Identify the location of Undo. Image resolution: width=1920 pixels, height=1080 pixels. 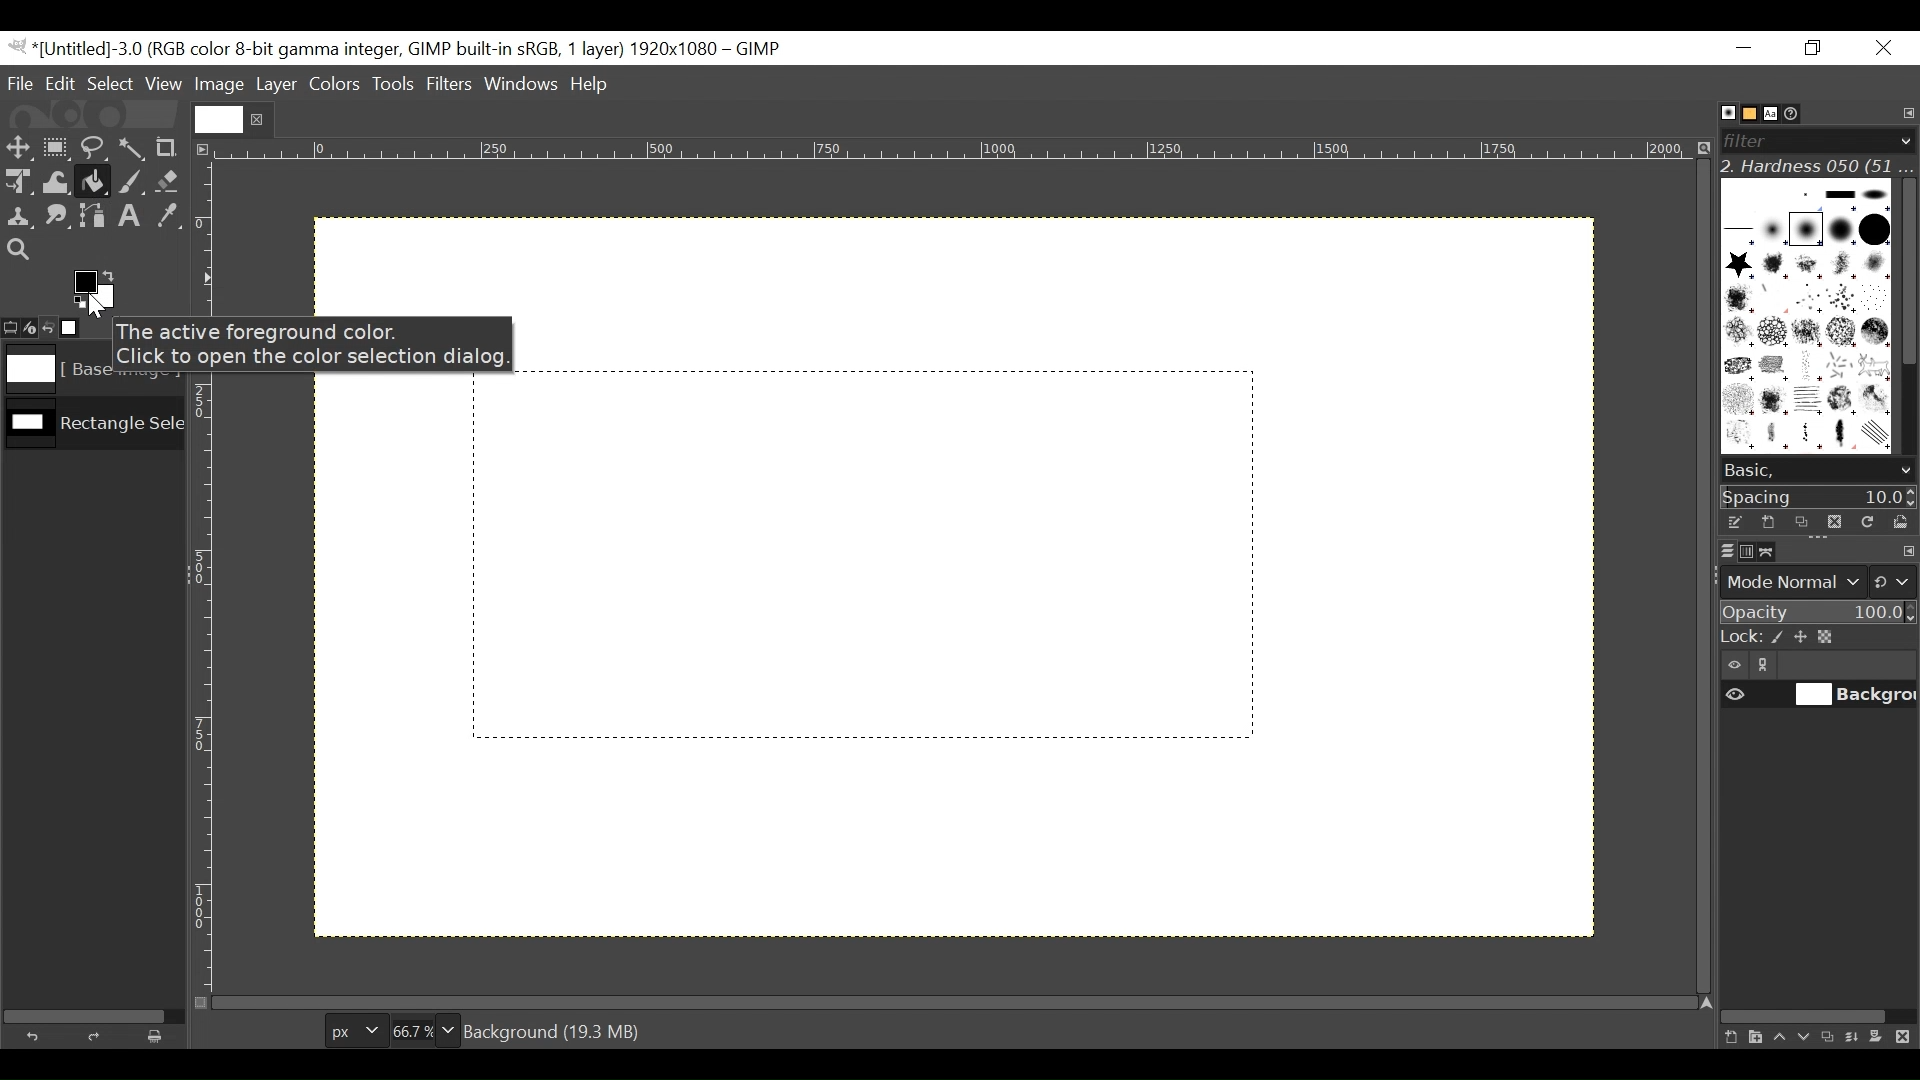
(37, 1034).